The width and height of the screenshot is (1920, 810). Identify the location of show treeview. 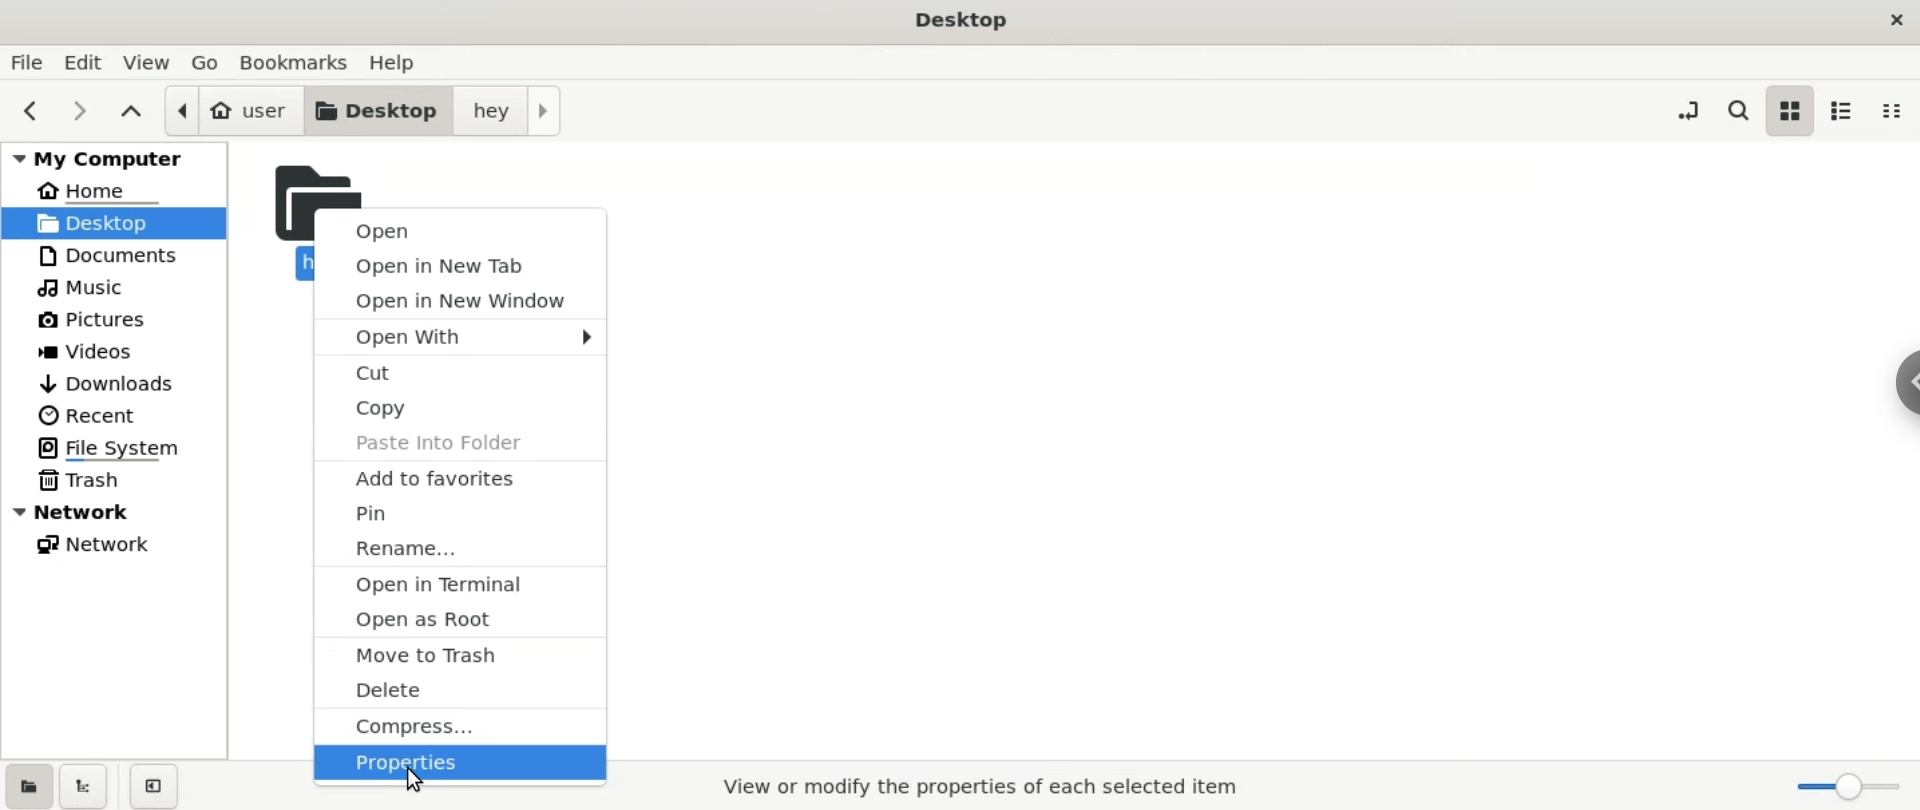
(82, 786).